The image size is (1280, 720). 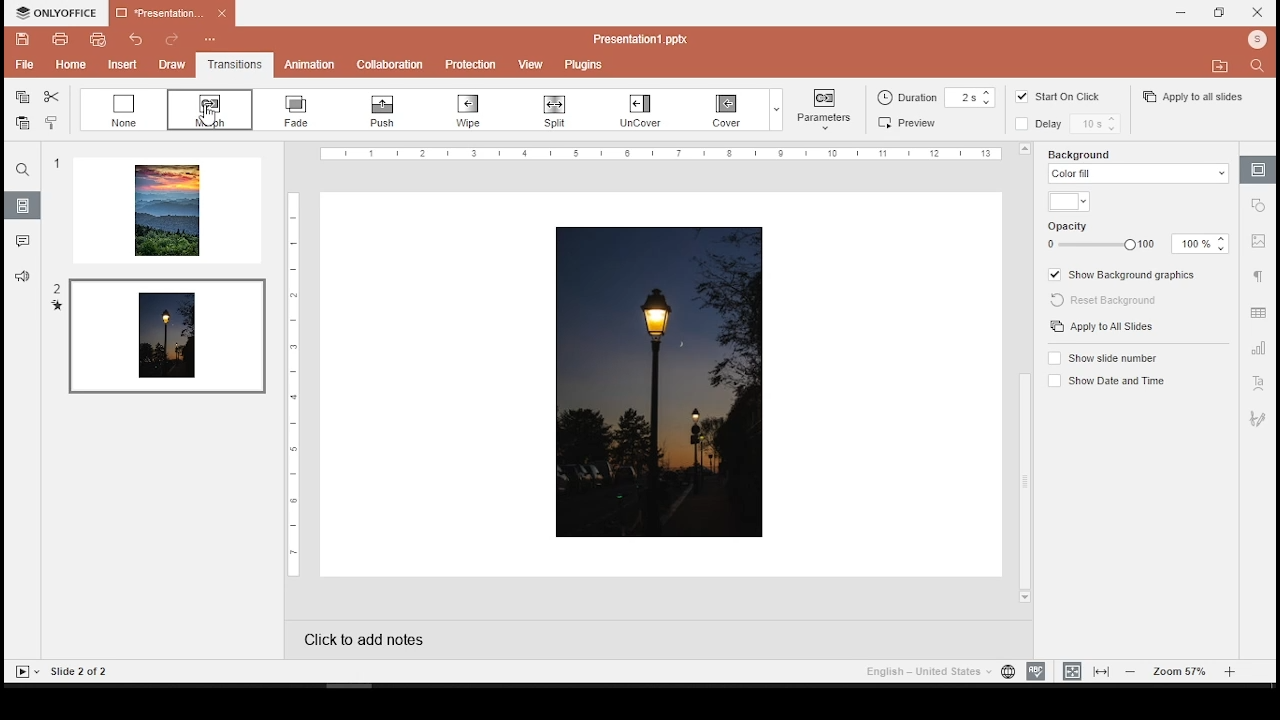 I want to click on slide style, so click(x=1195, y=99).